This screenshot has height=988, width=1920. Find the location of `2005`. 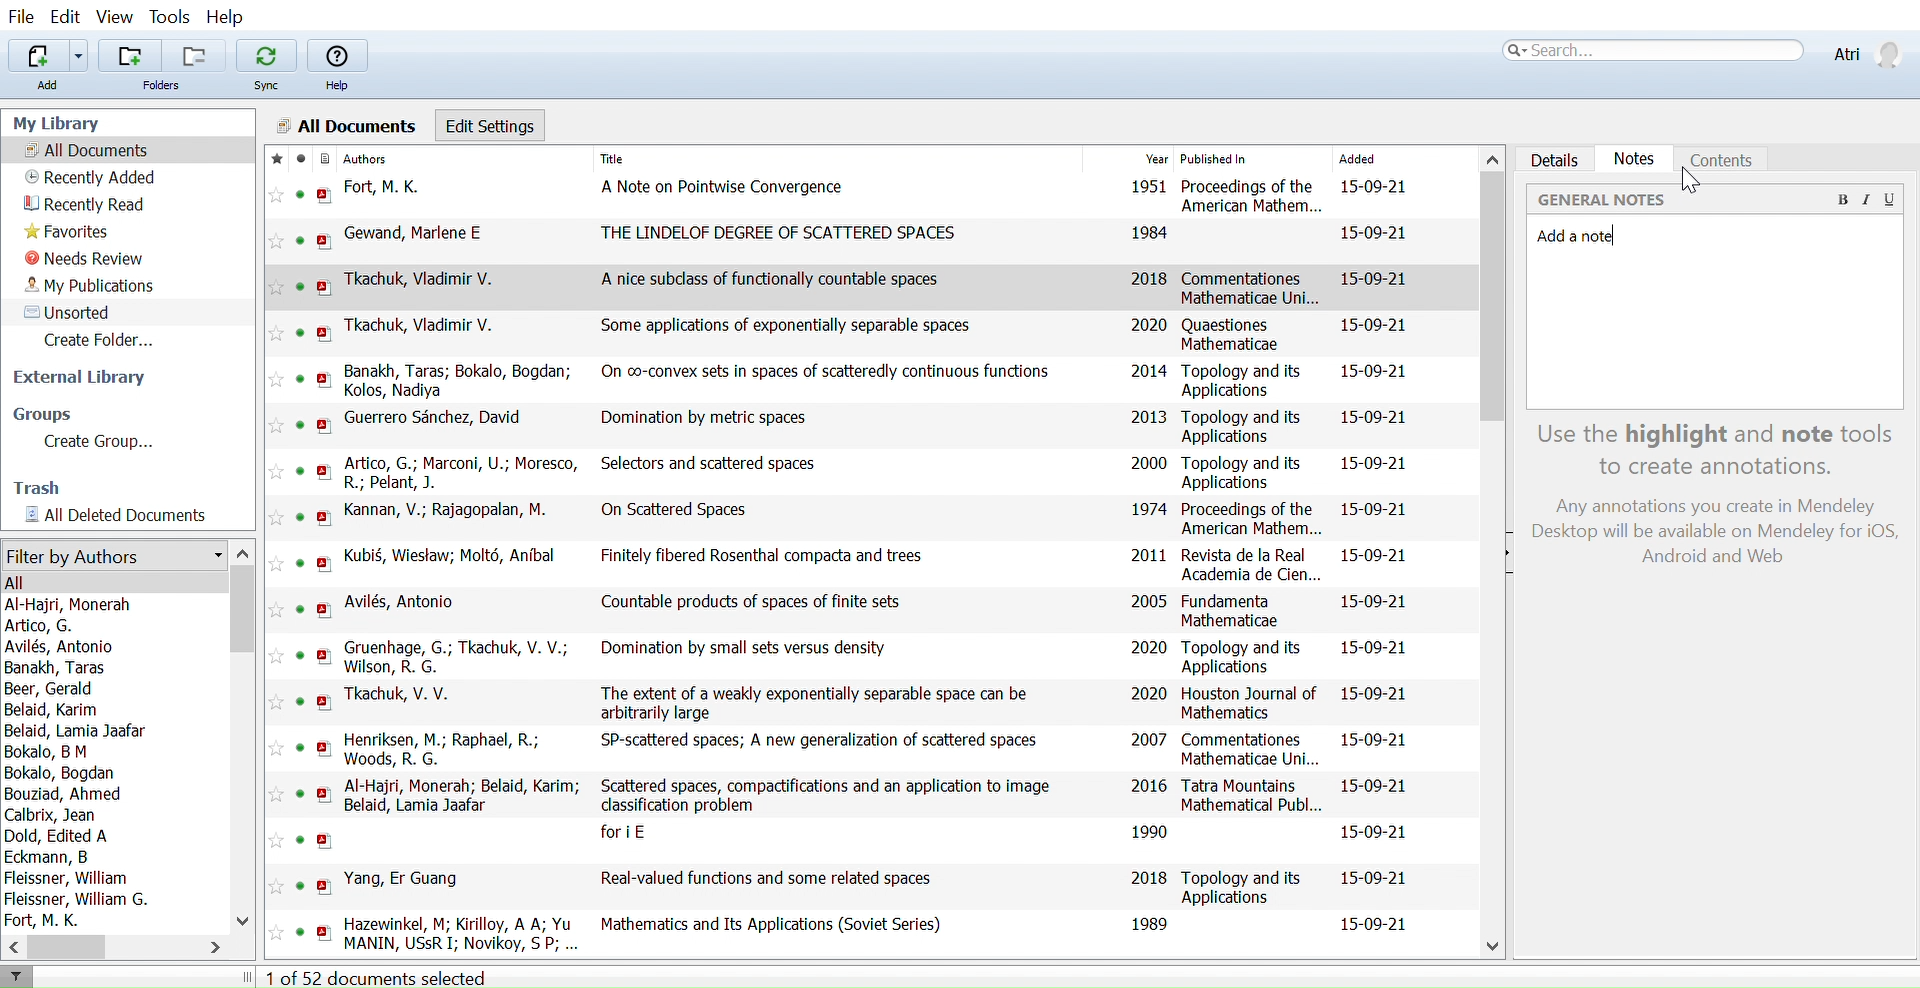

2005 is located at coordinates (1146, 602).